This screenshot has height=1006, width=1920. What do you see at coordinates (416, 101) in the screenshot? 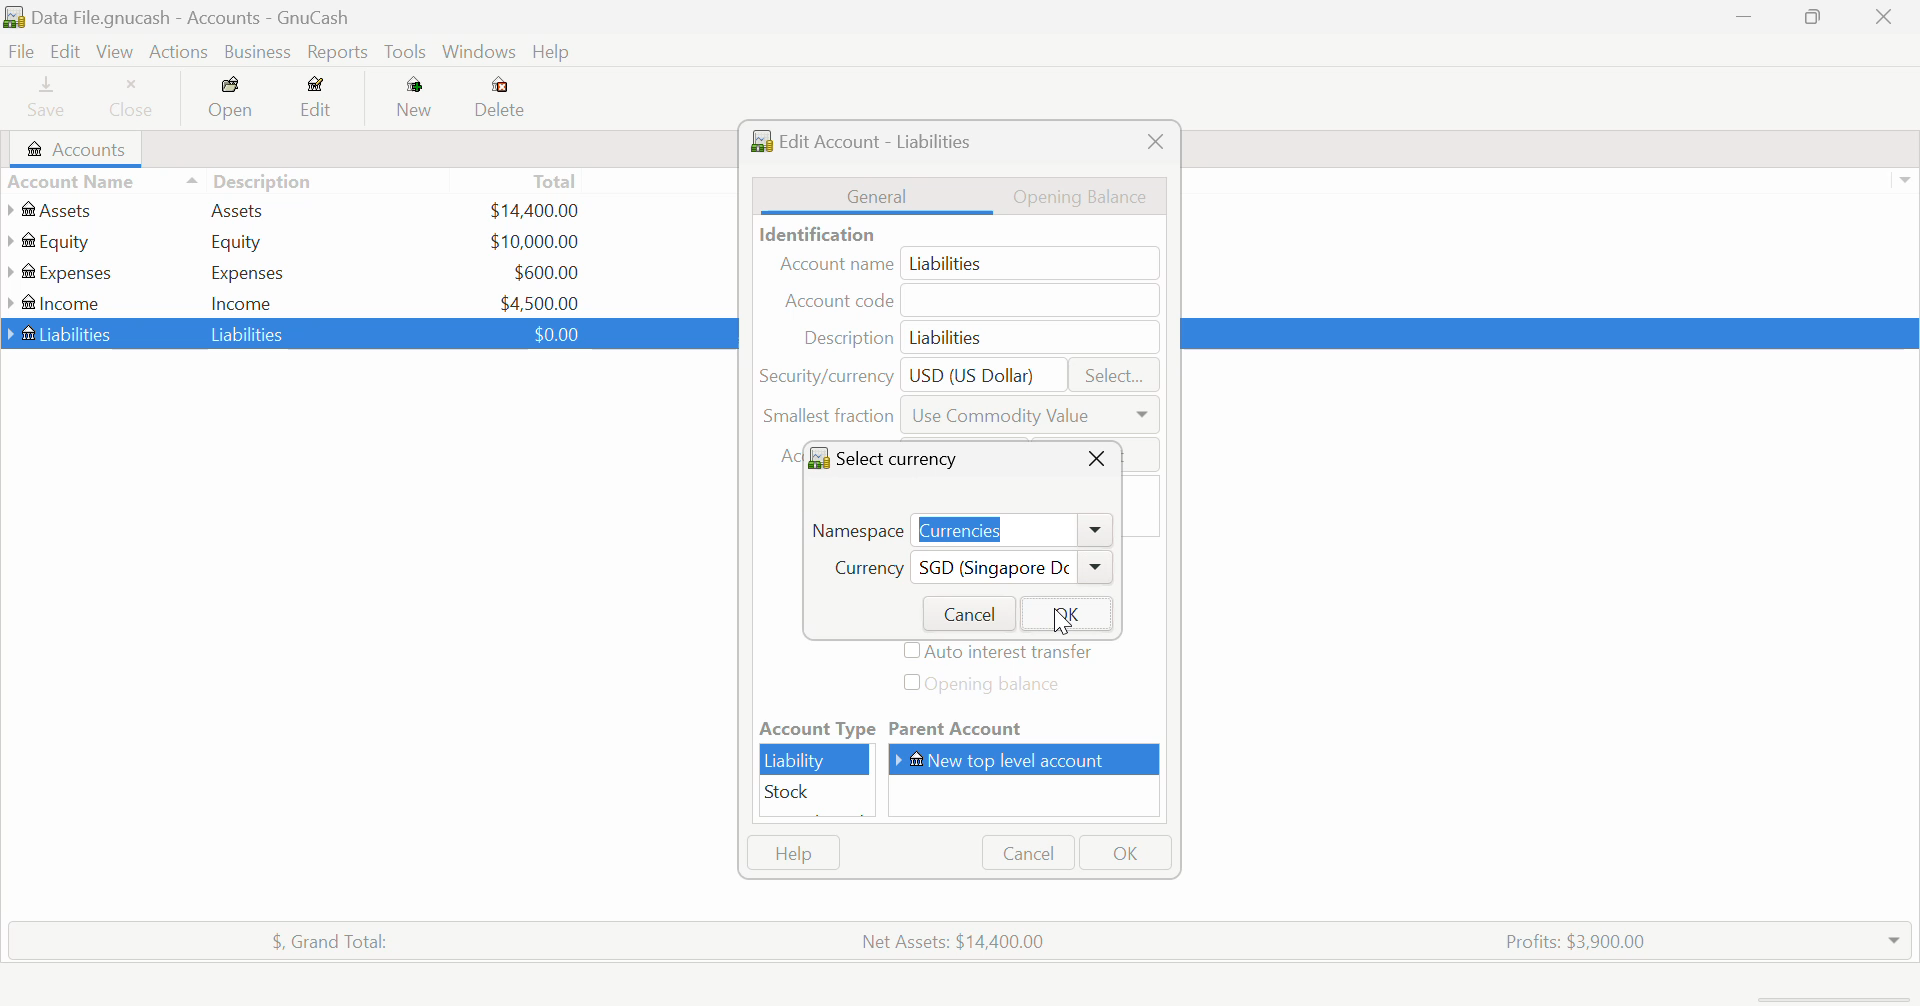
I see `New` at bounding box center [416, 101].